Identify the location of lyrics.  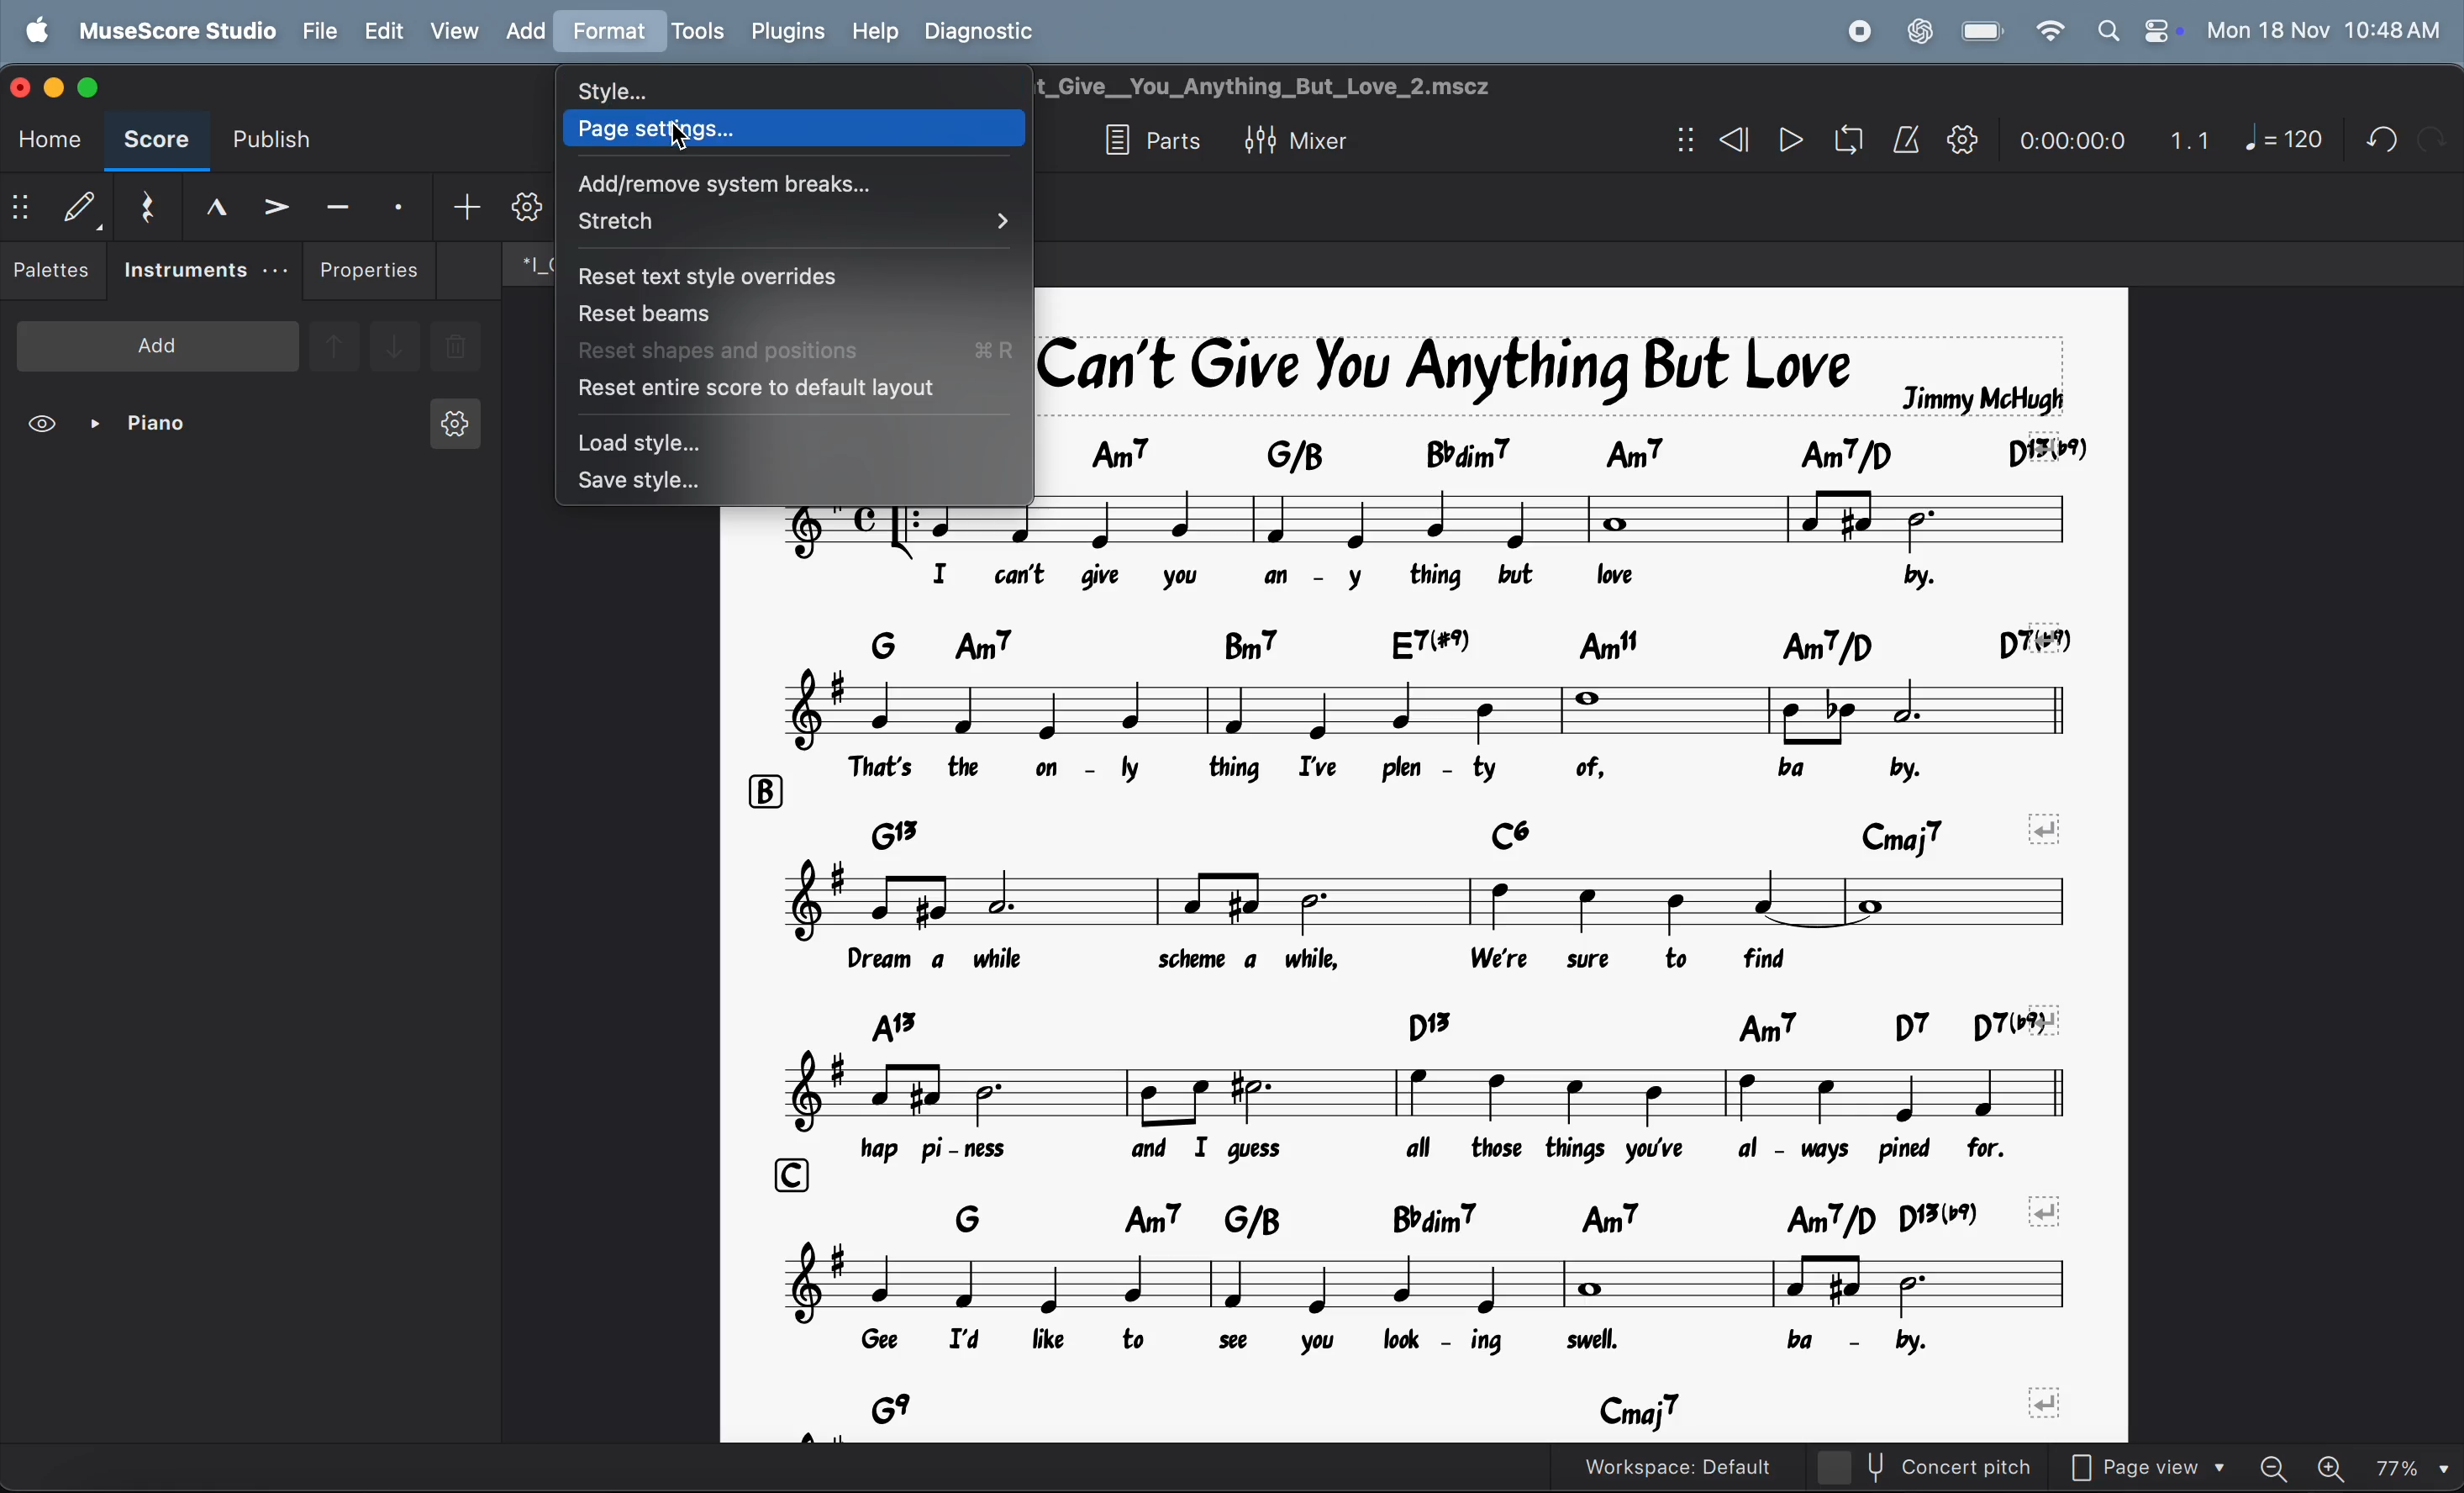
(1431, 580).